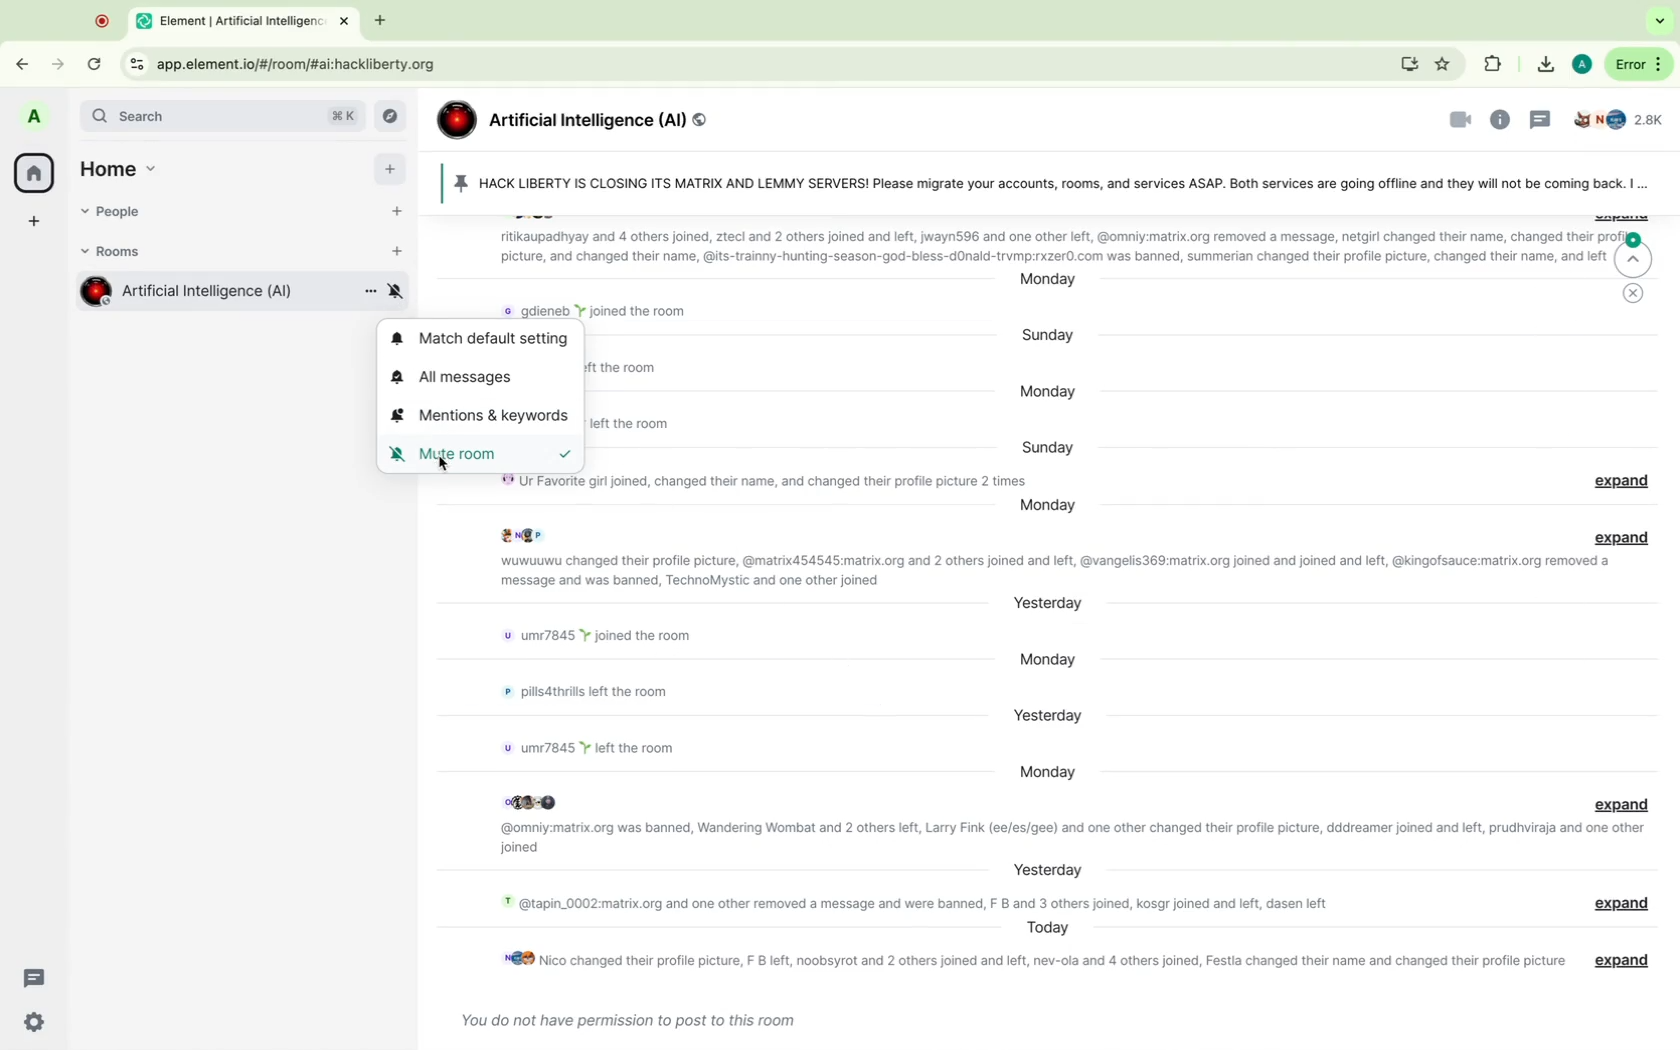 The image size is (1680, 1050). What do you see at coordinates (1618, 536) in the screenshot?
I see `expand` at bounding box center [1618, 536].